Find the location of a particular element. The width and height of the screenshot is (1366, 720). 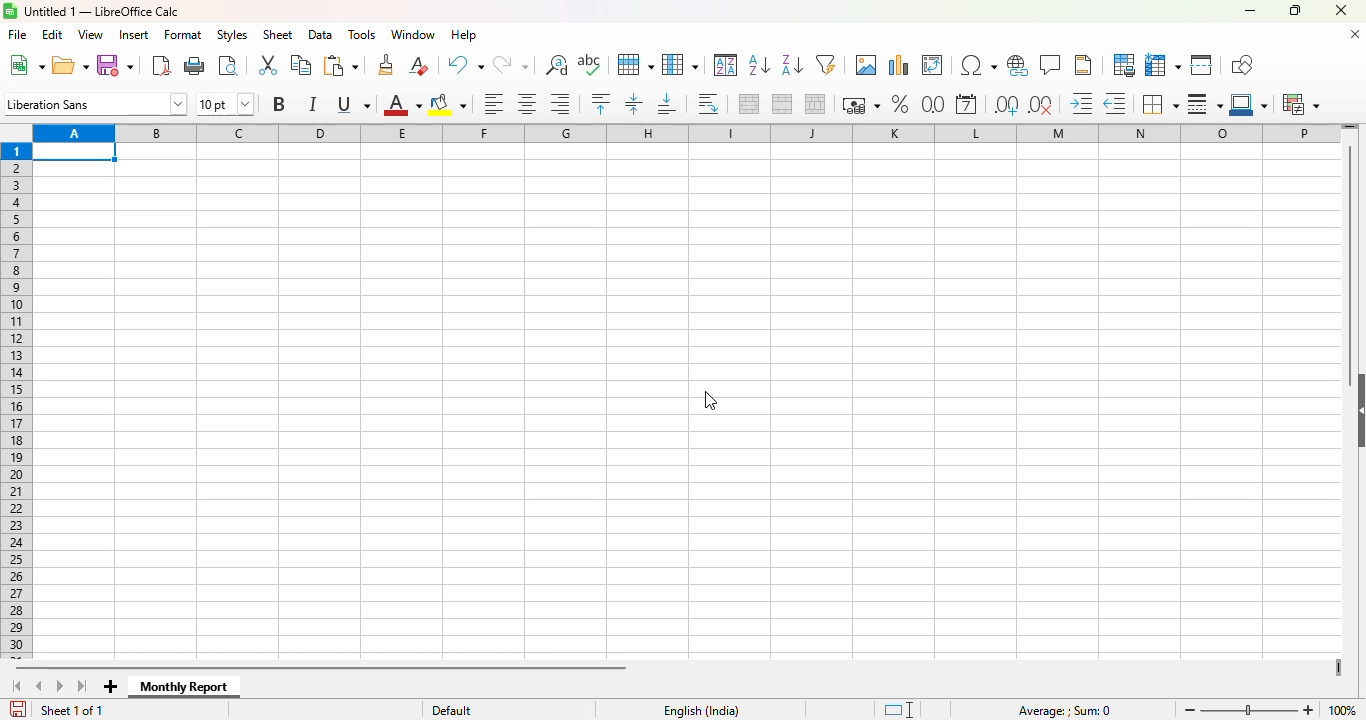

underline is located at coordinates (353, 104).